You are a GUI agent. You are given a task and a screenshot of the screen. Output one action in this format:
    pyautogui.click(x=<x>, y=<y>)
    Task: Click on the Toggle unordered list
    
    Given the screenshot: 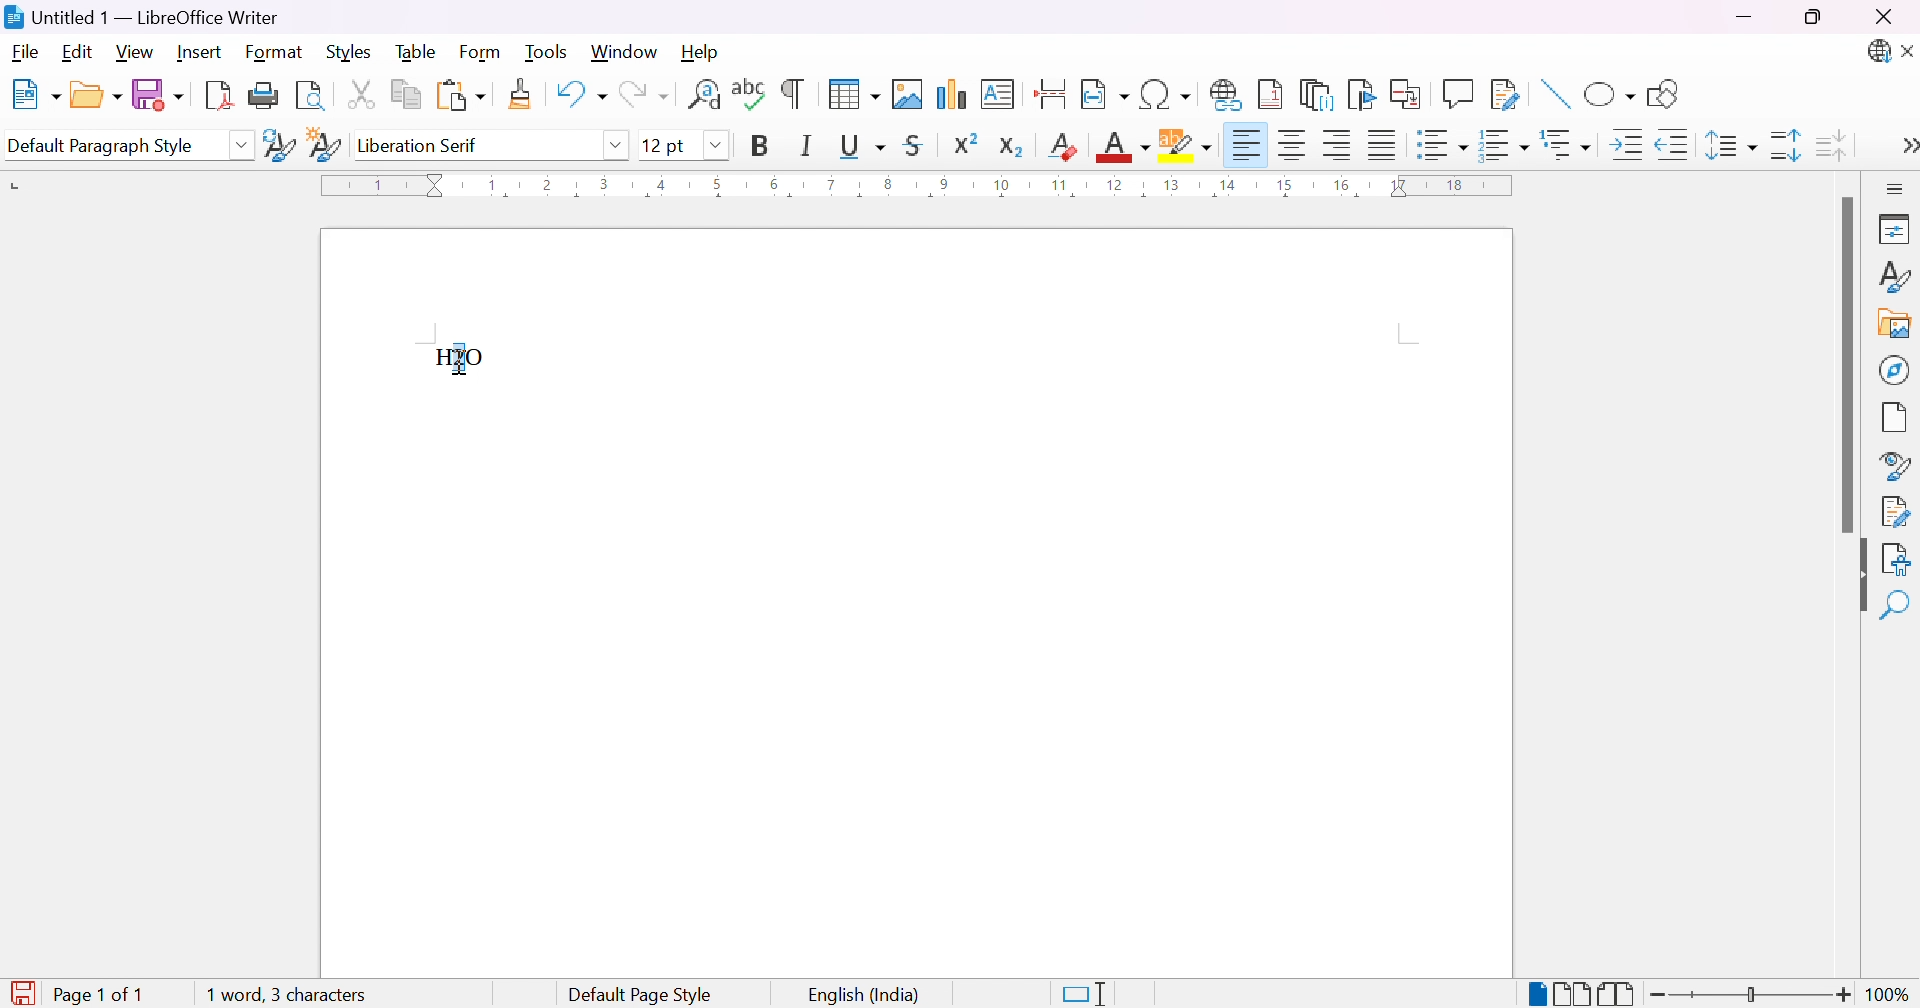 What is the action you would take?
    pyautogui.click(x=1444, y=148)
    